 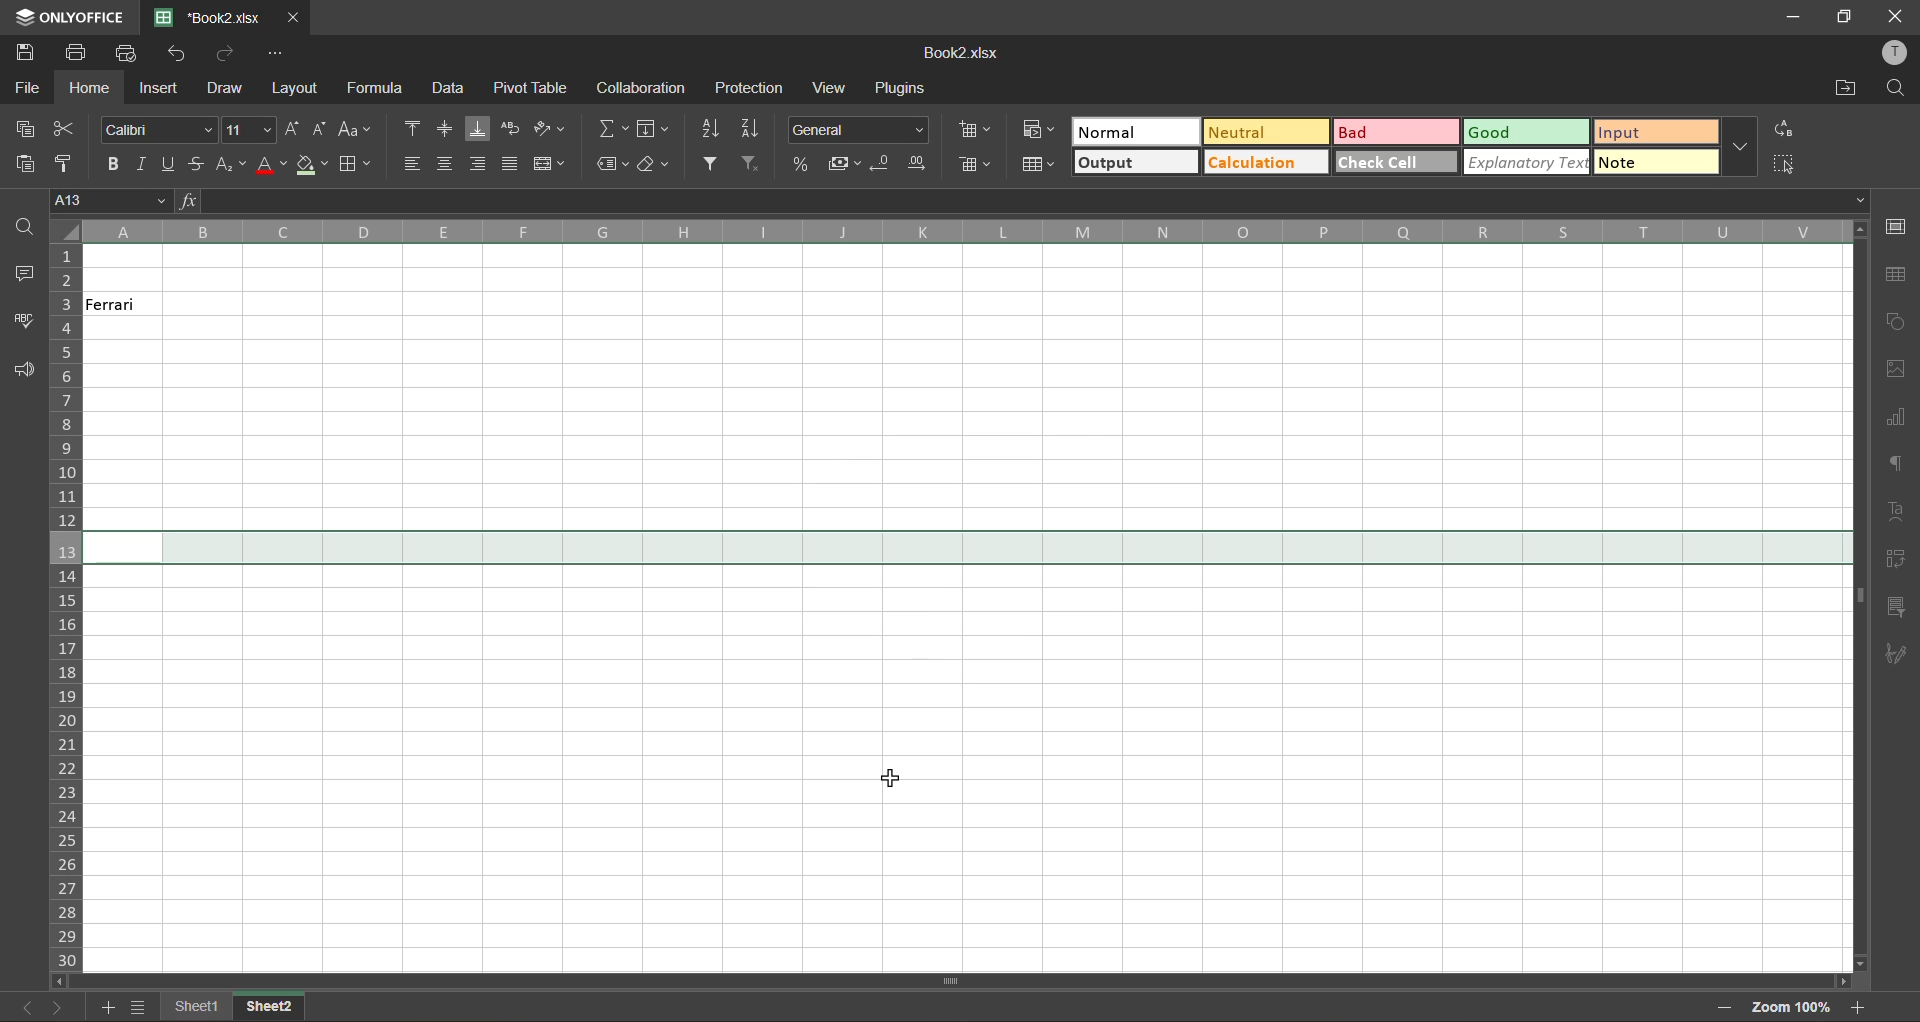 I want to click on open location, so click(x=1845, y=91).